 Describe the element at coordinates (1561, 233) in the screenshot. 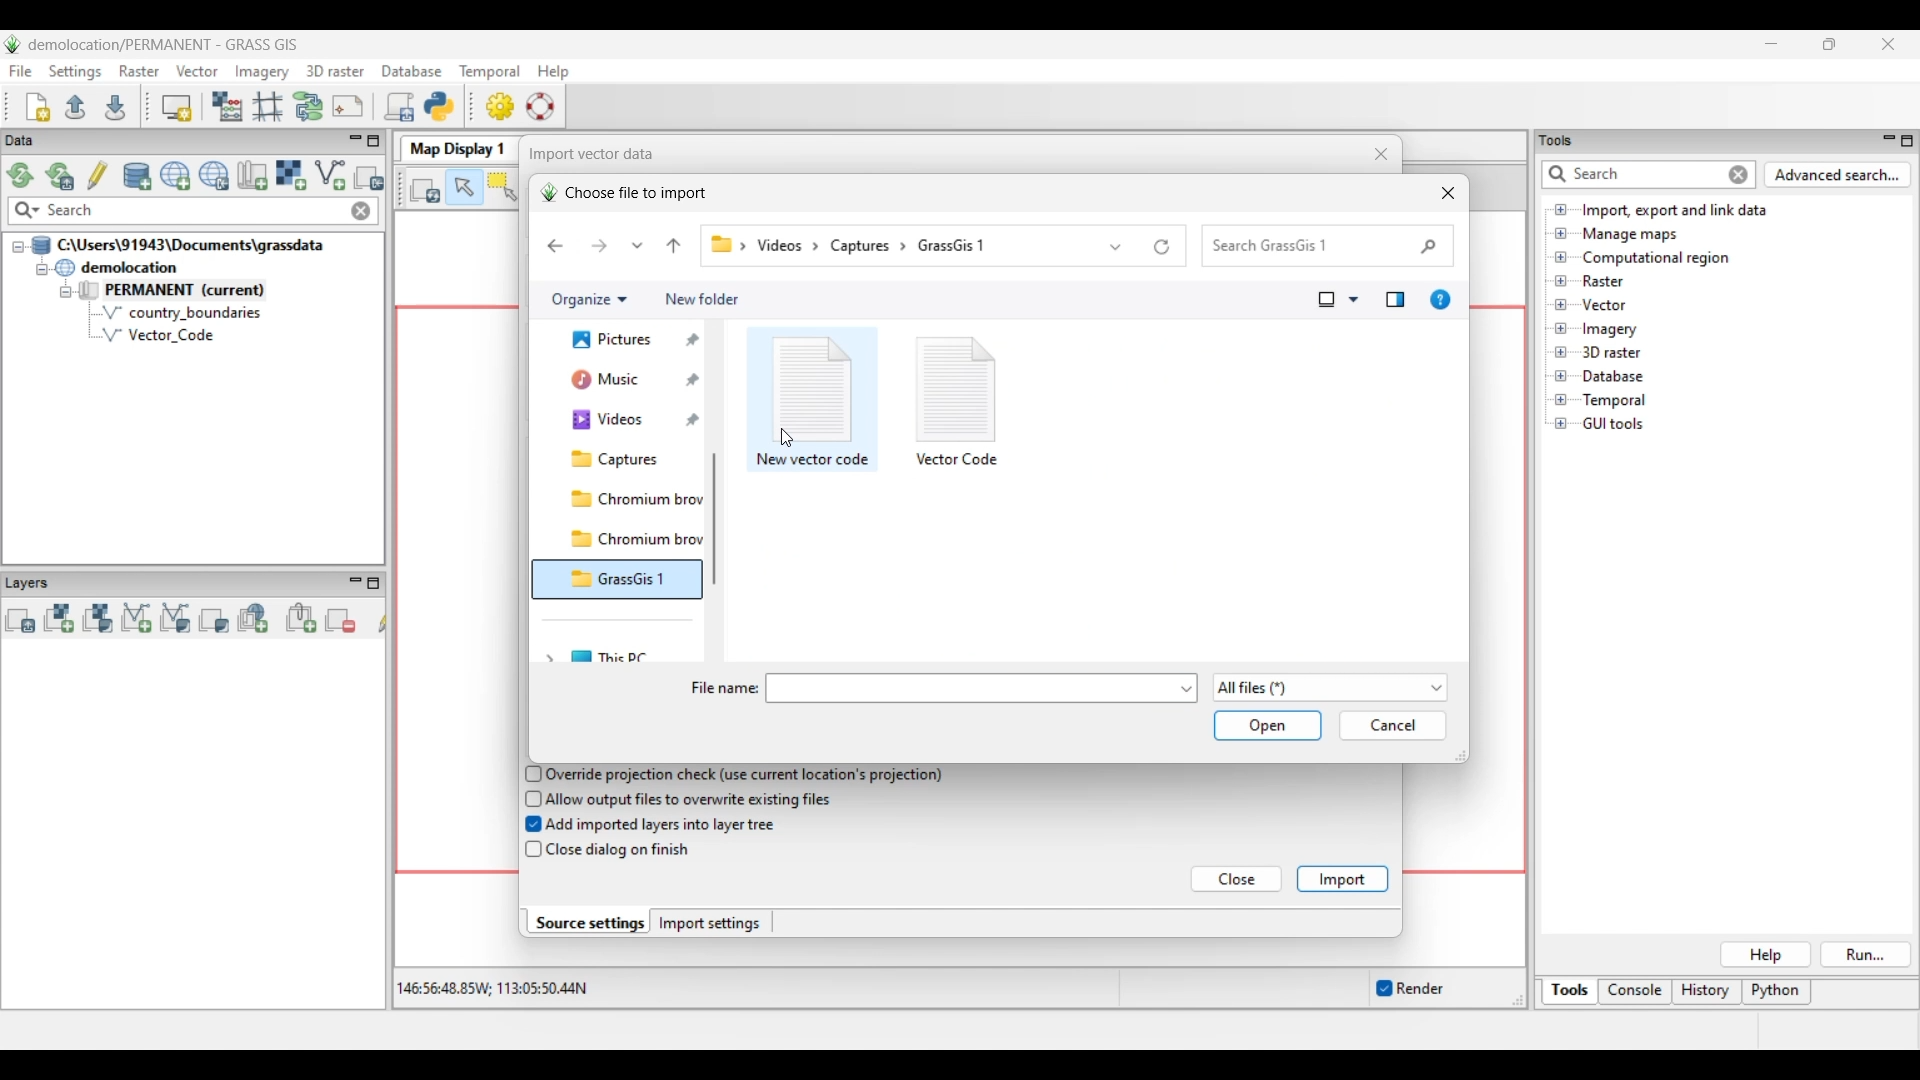

I see `Click to open Manage maps` at that location.